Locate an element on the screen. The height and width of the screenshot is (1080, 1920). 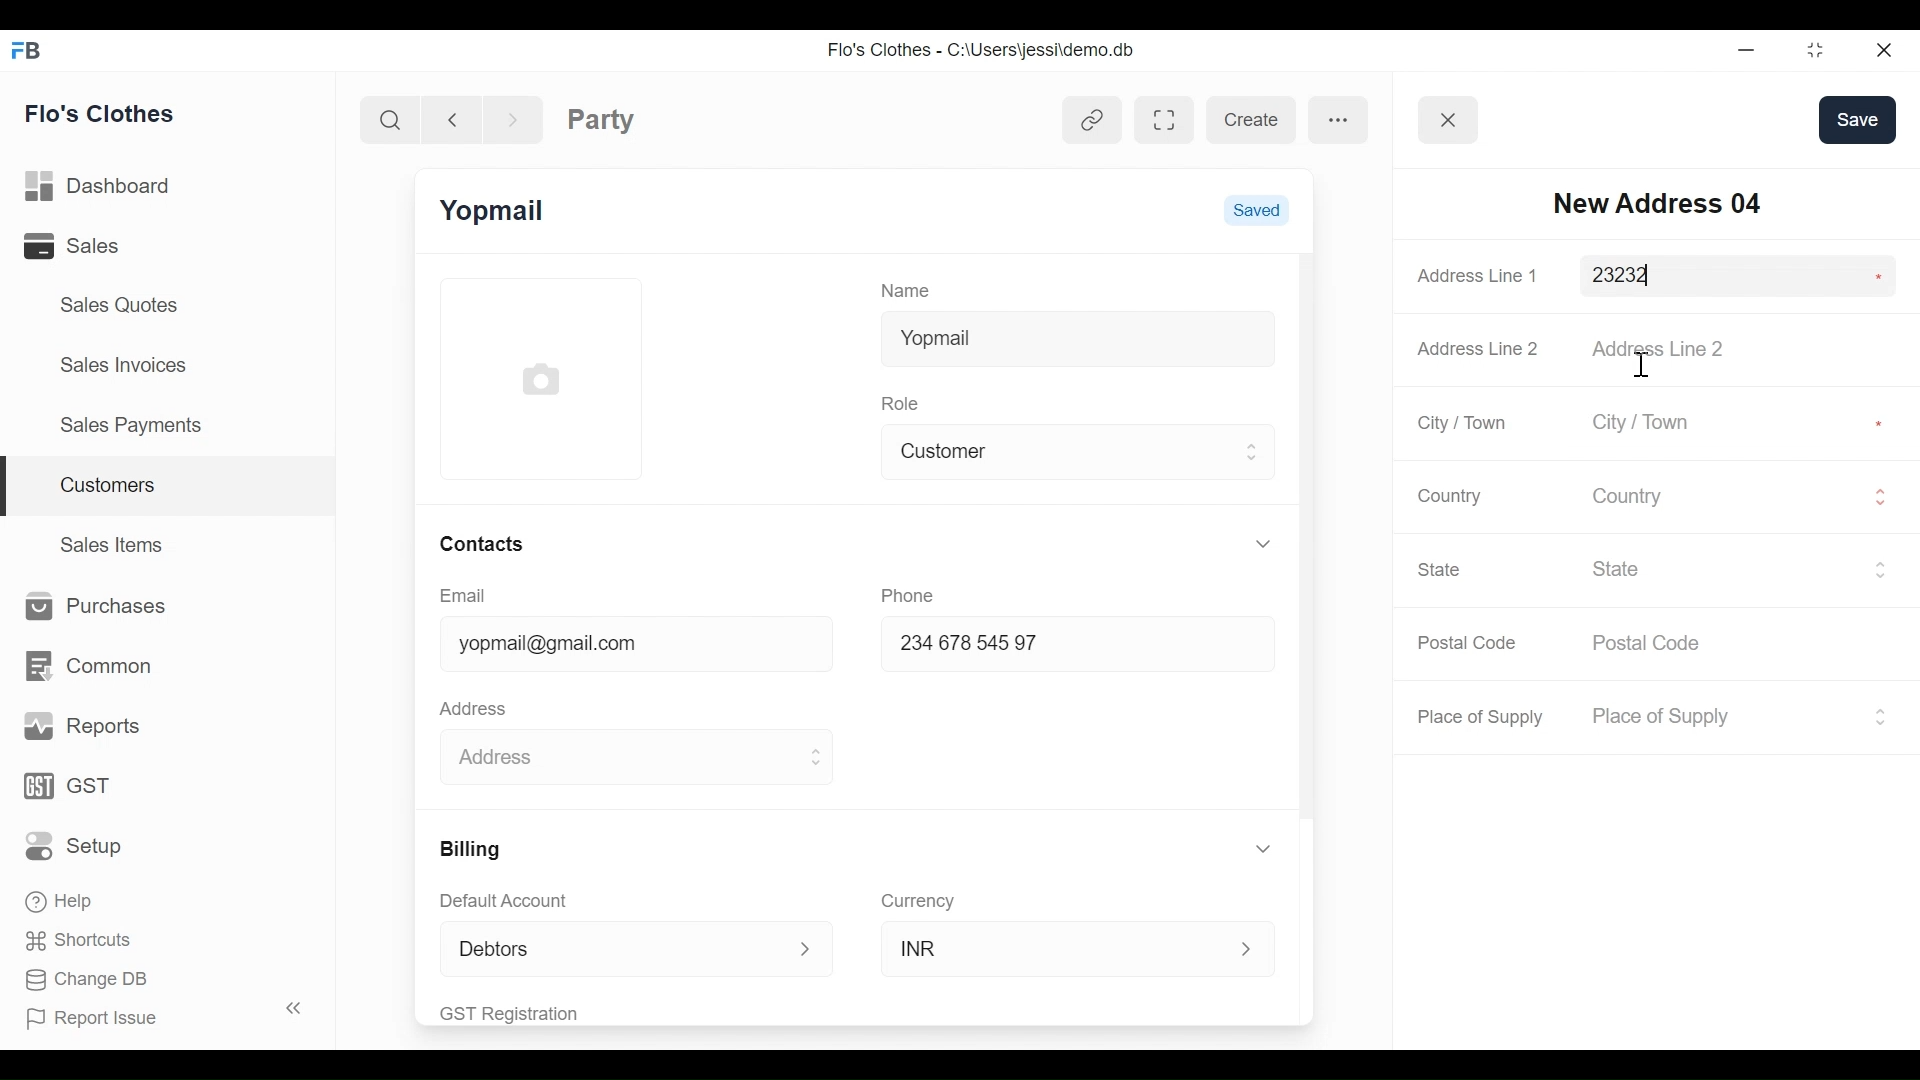
Flo's Clothes is located at coordinates (103, 113).